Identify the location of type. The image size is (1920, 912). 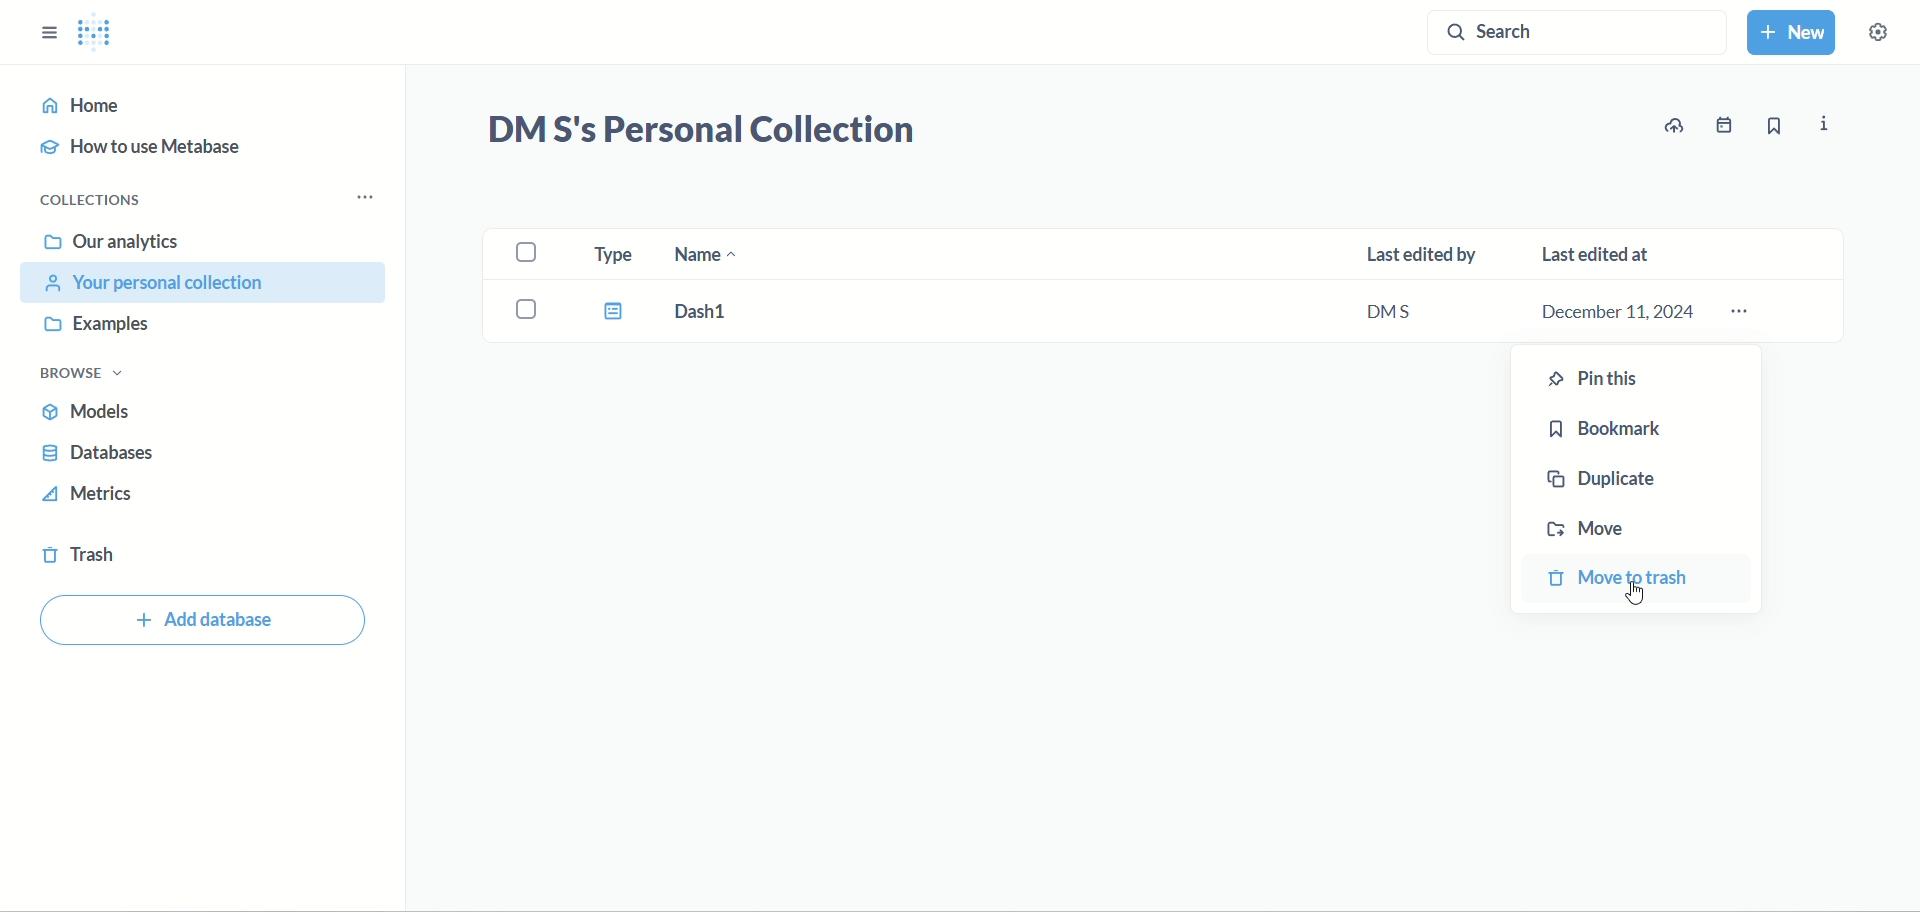
(610, 251).